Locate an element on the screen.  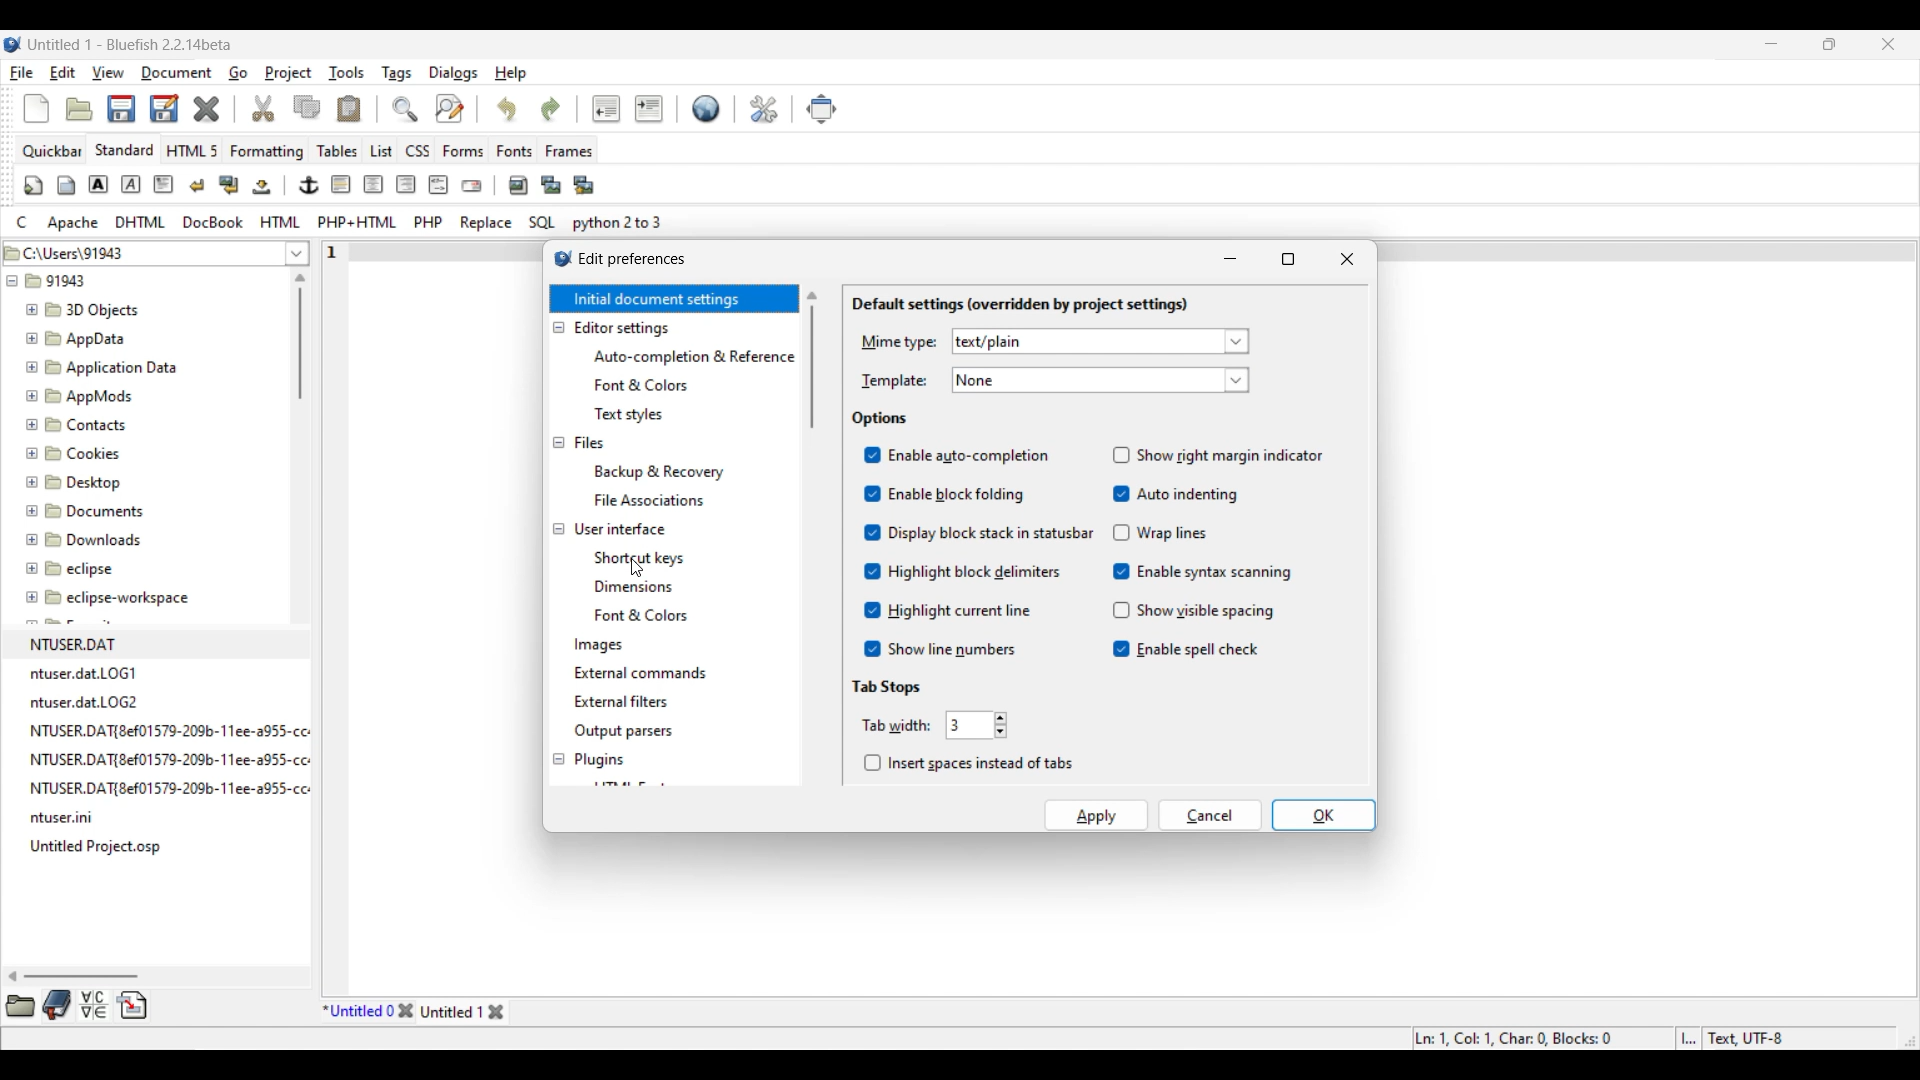
AppData is located at coordinates (80, 337).